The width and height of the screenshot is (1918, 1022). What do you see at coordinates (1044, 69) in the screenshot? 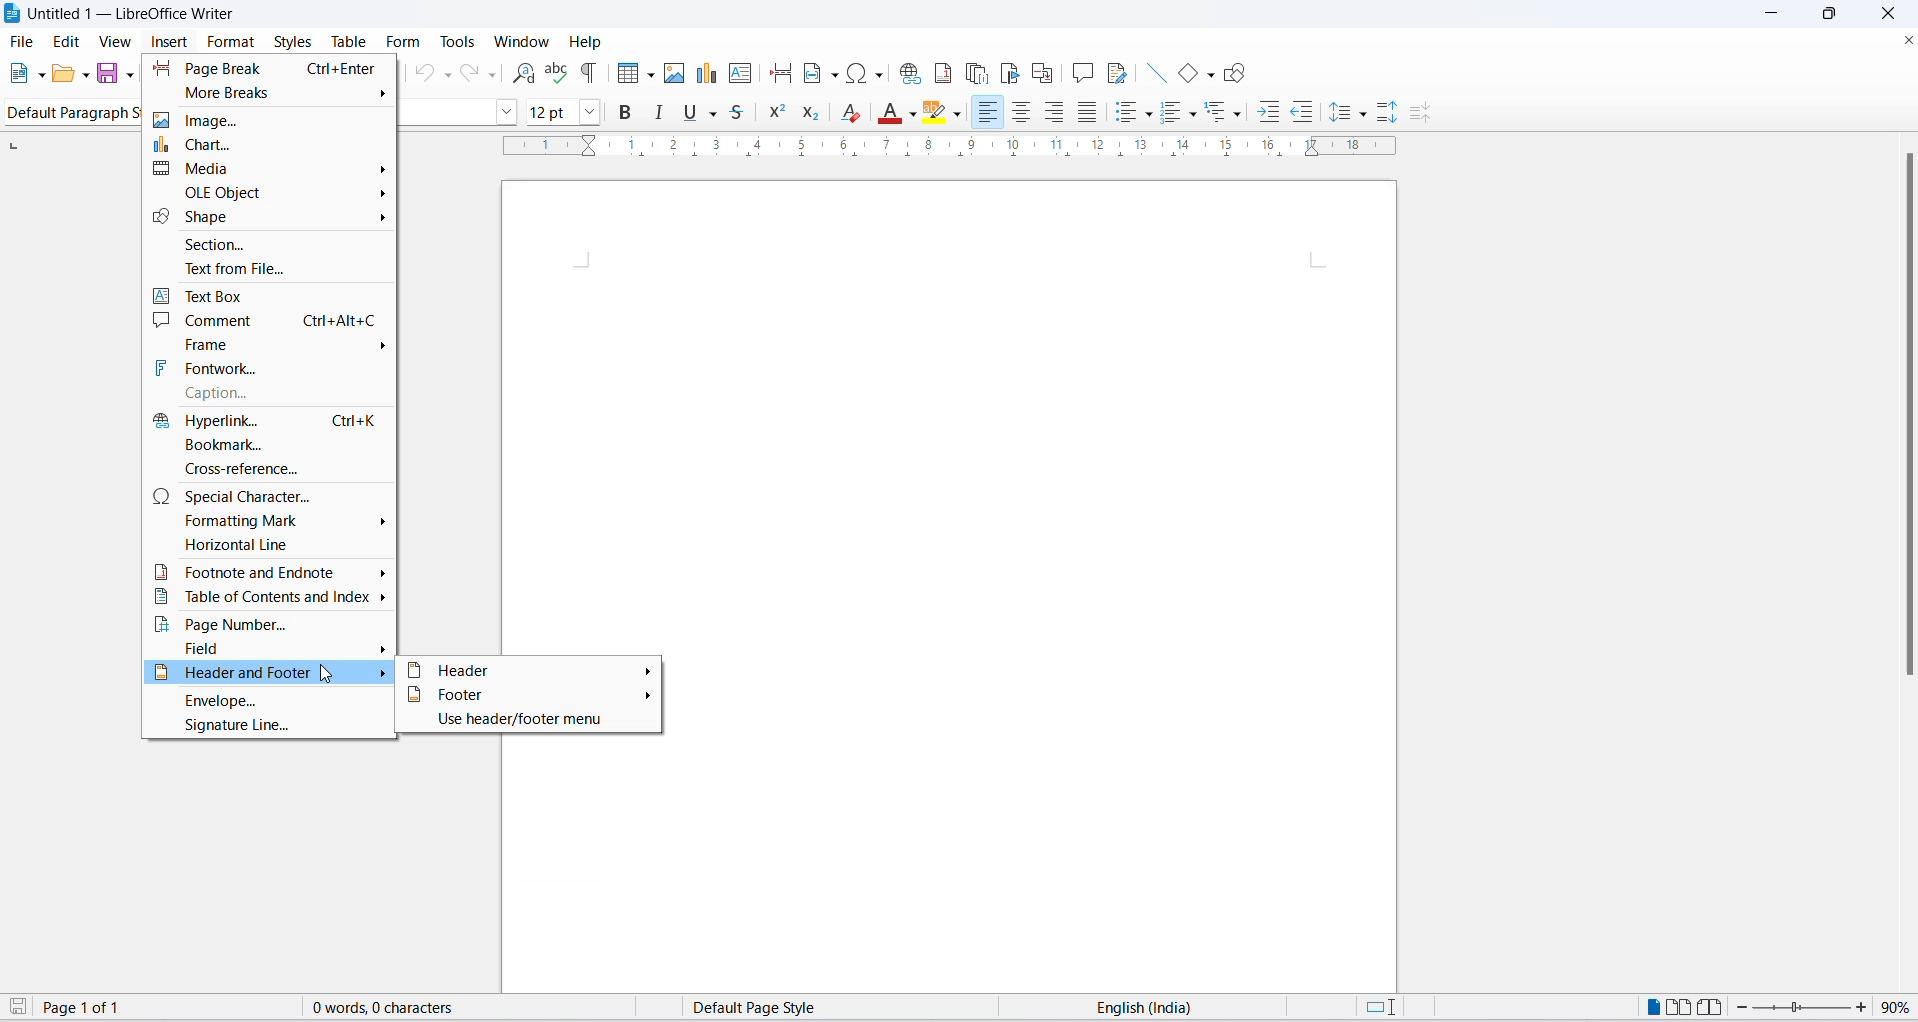
I see `insert cross-reference` at bounding box center [1044, 69].